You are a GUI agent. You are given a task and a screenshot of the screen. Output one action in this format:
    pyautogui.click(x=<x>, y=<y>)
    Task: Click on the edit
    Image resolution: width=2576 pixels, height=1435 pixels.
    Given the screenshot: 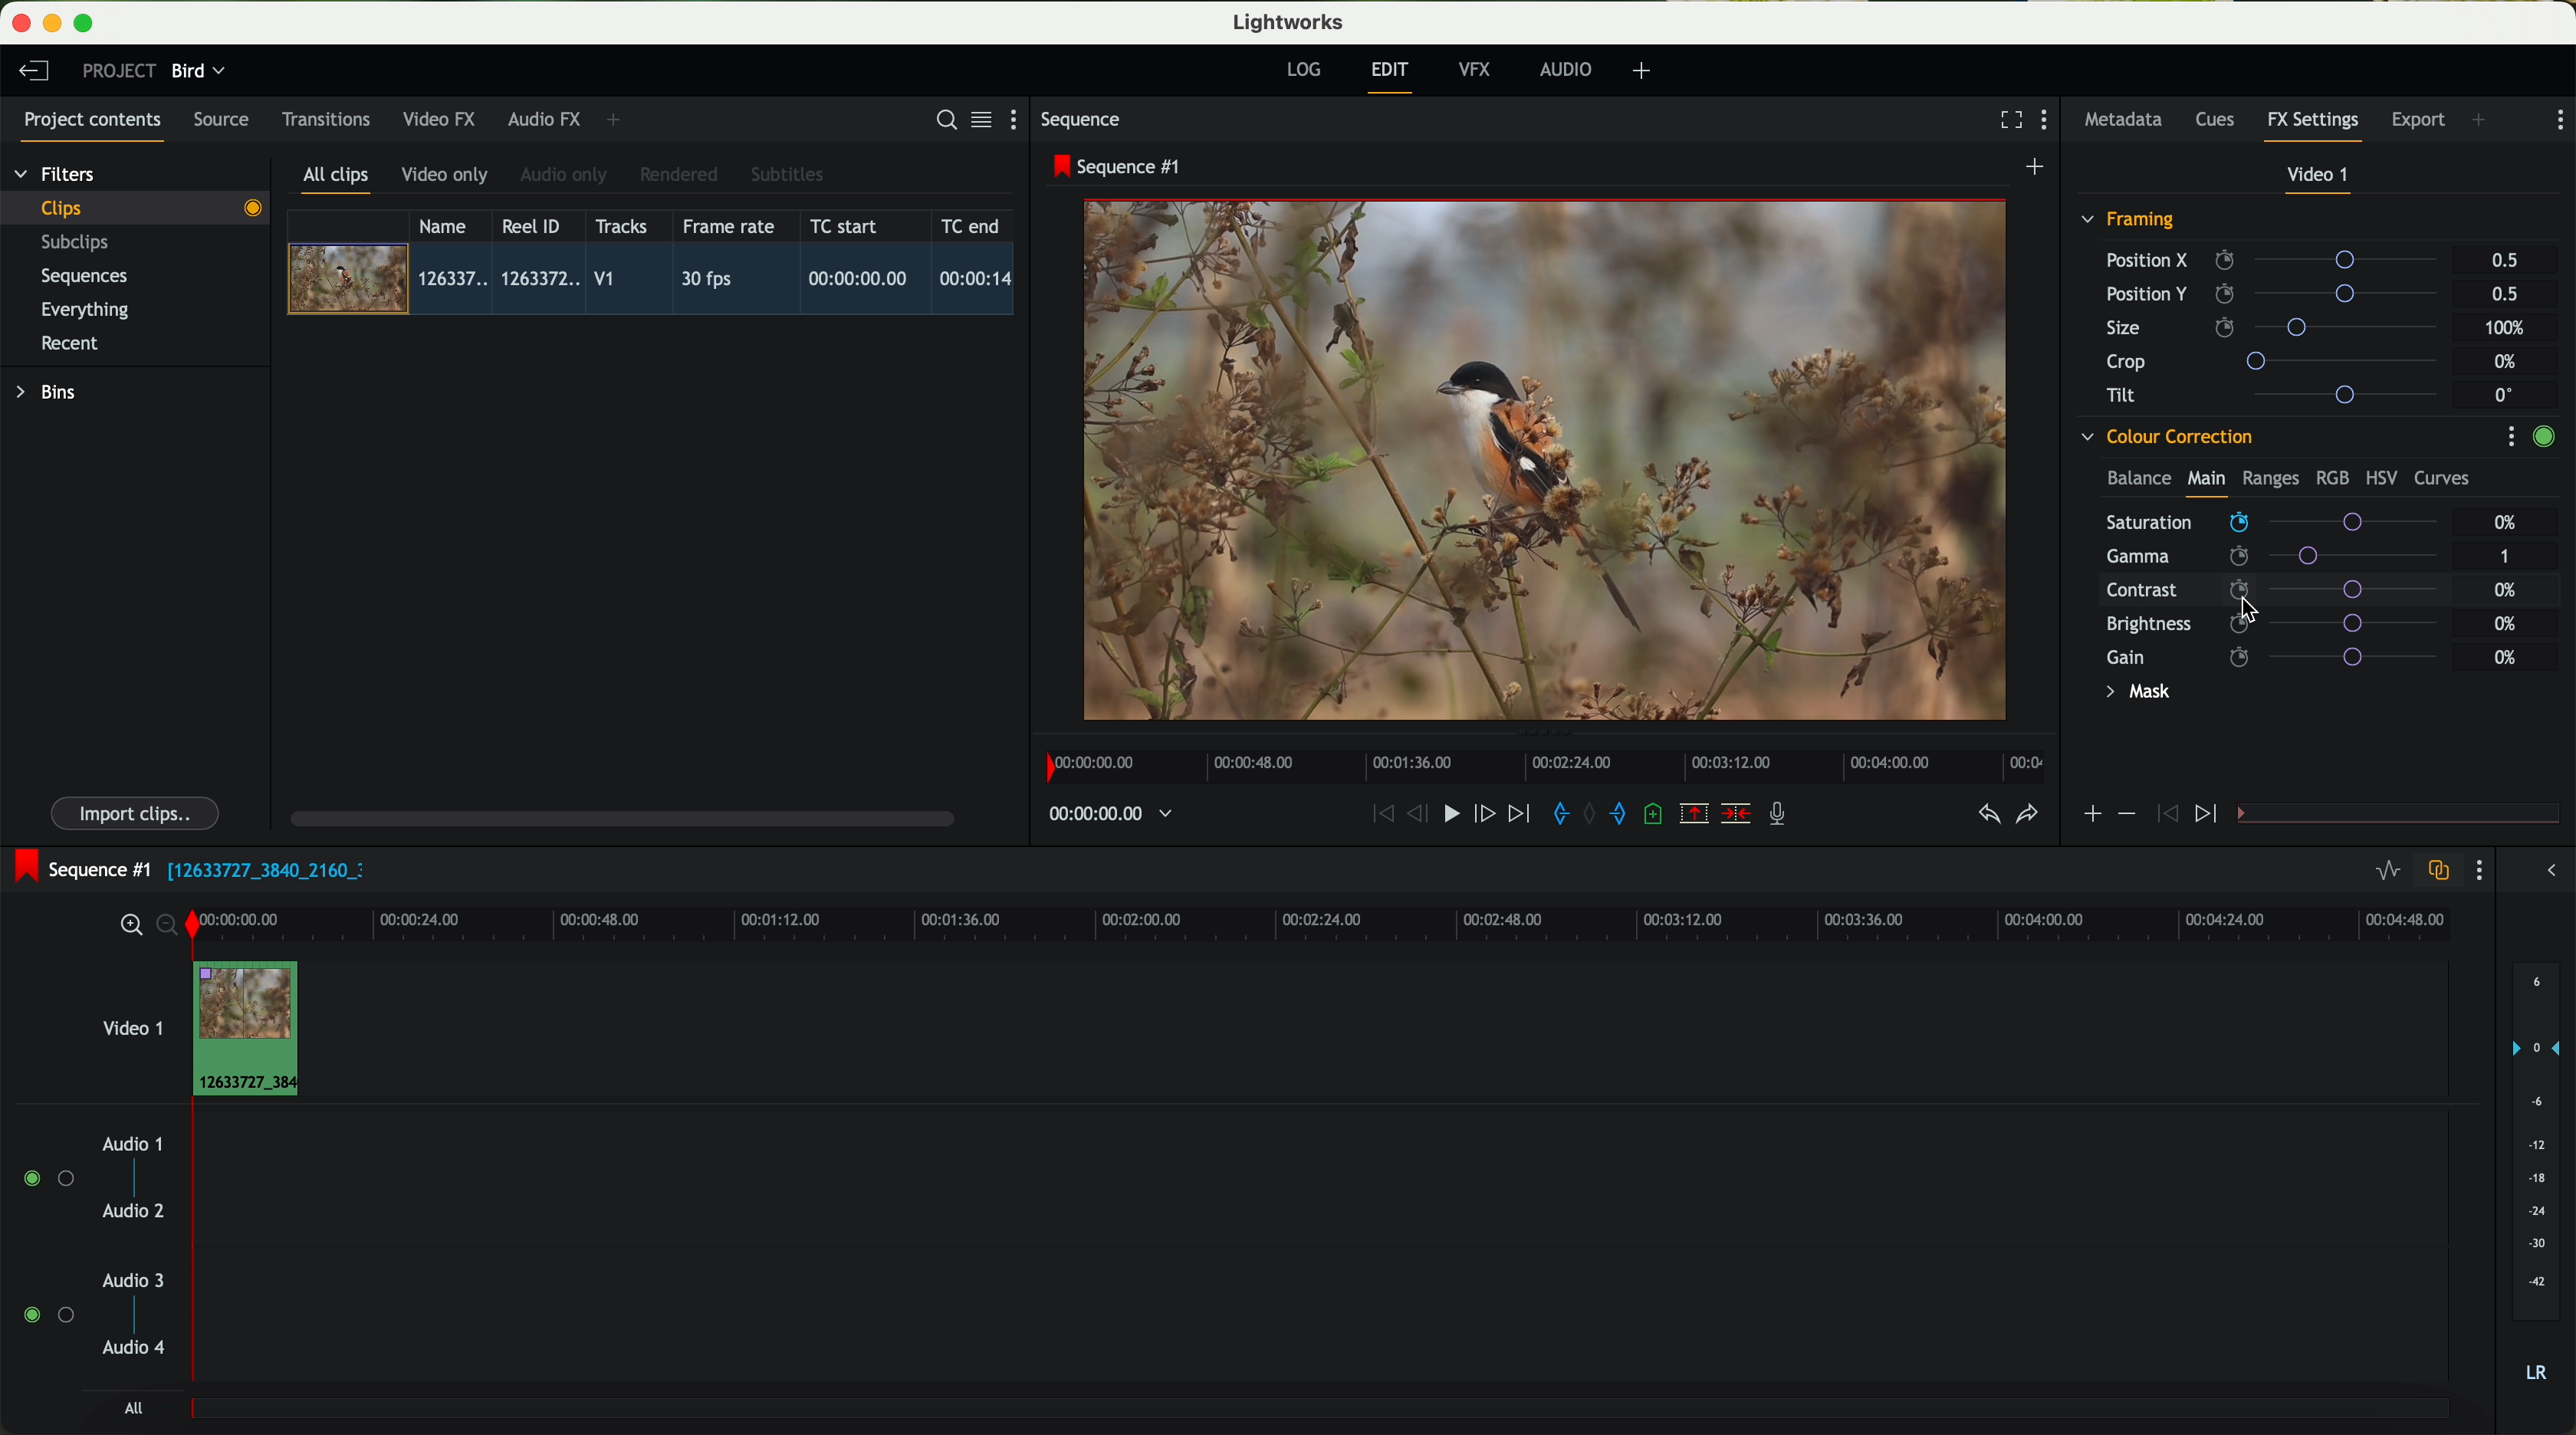 What is the action you would take?
    pyautogui.click(x=1393, y=75)
    